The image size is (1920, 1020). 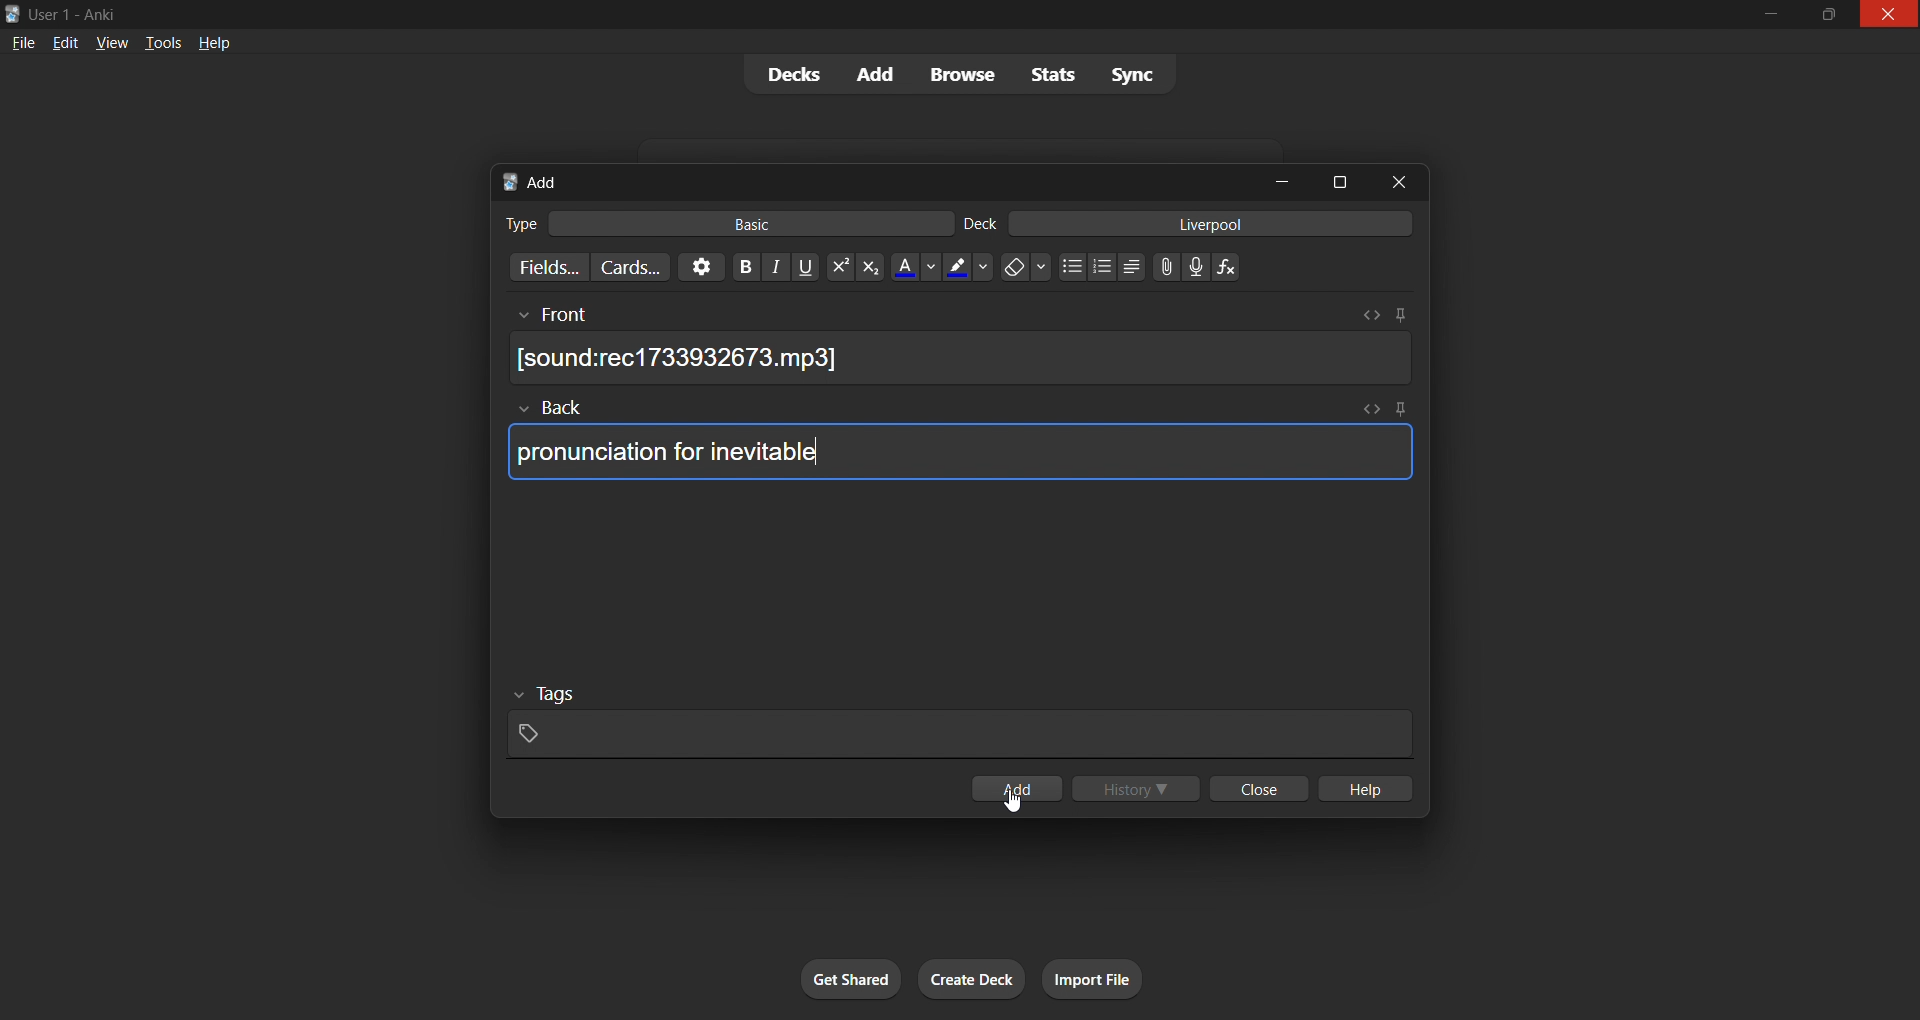 I want to click on card tags input, so click(x=955, y=721).